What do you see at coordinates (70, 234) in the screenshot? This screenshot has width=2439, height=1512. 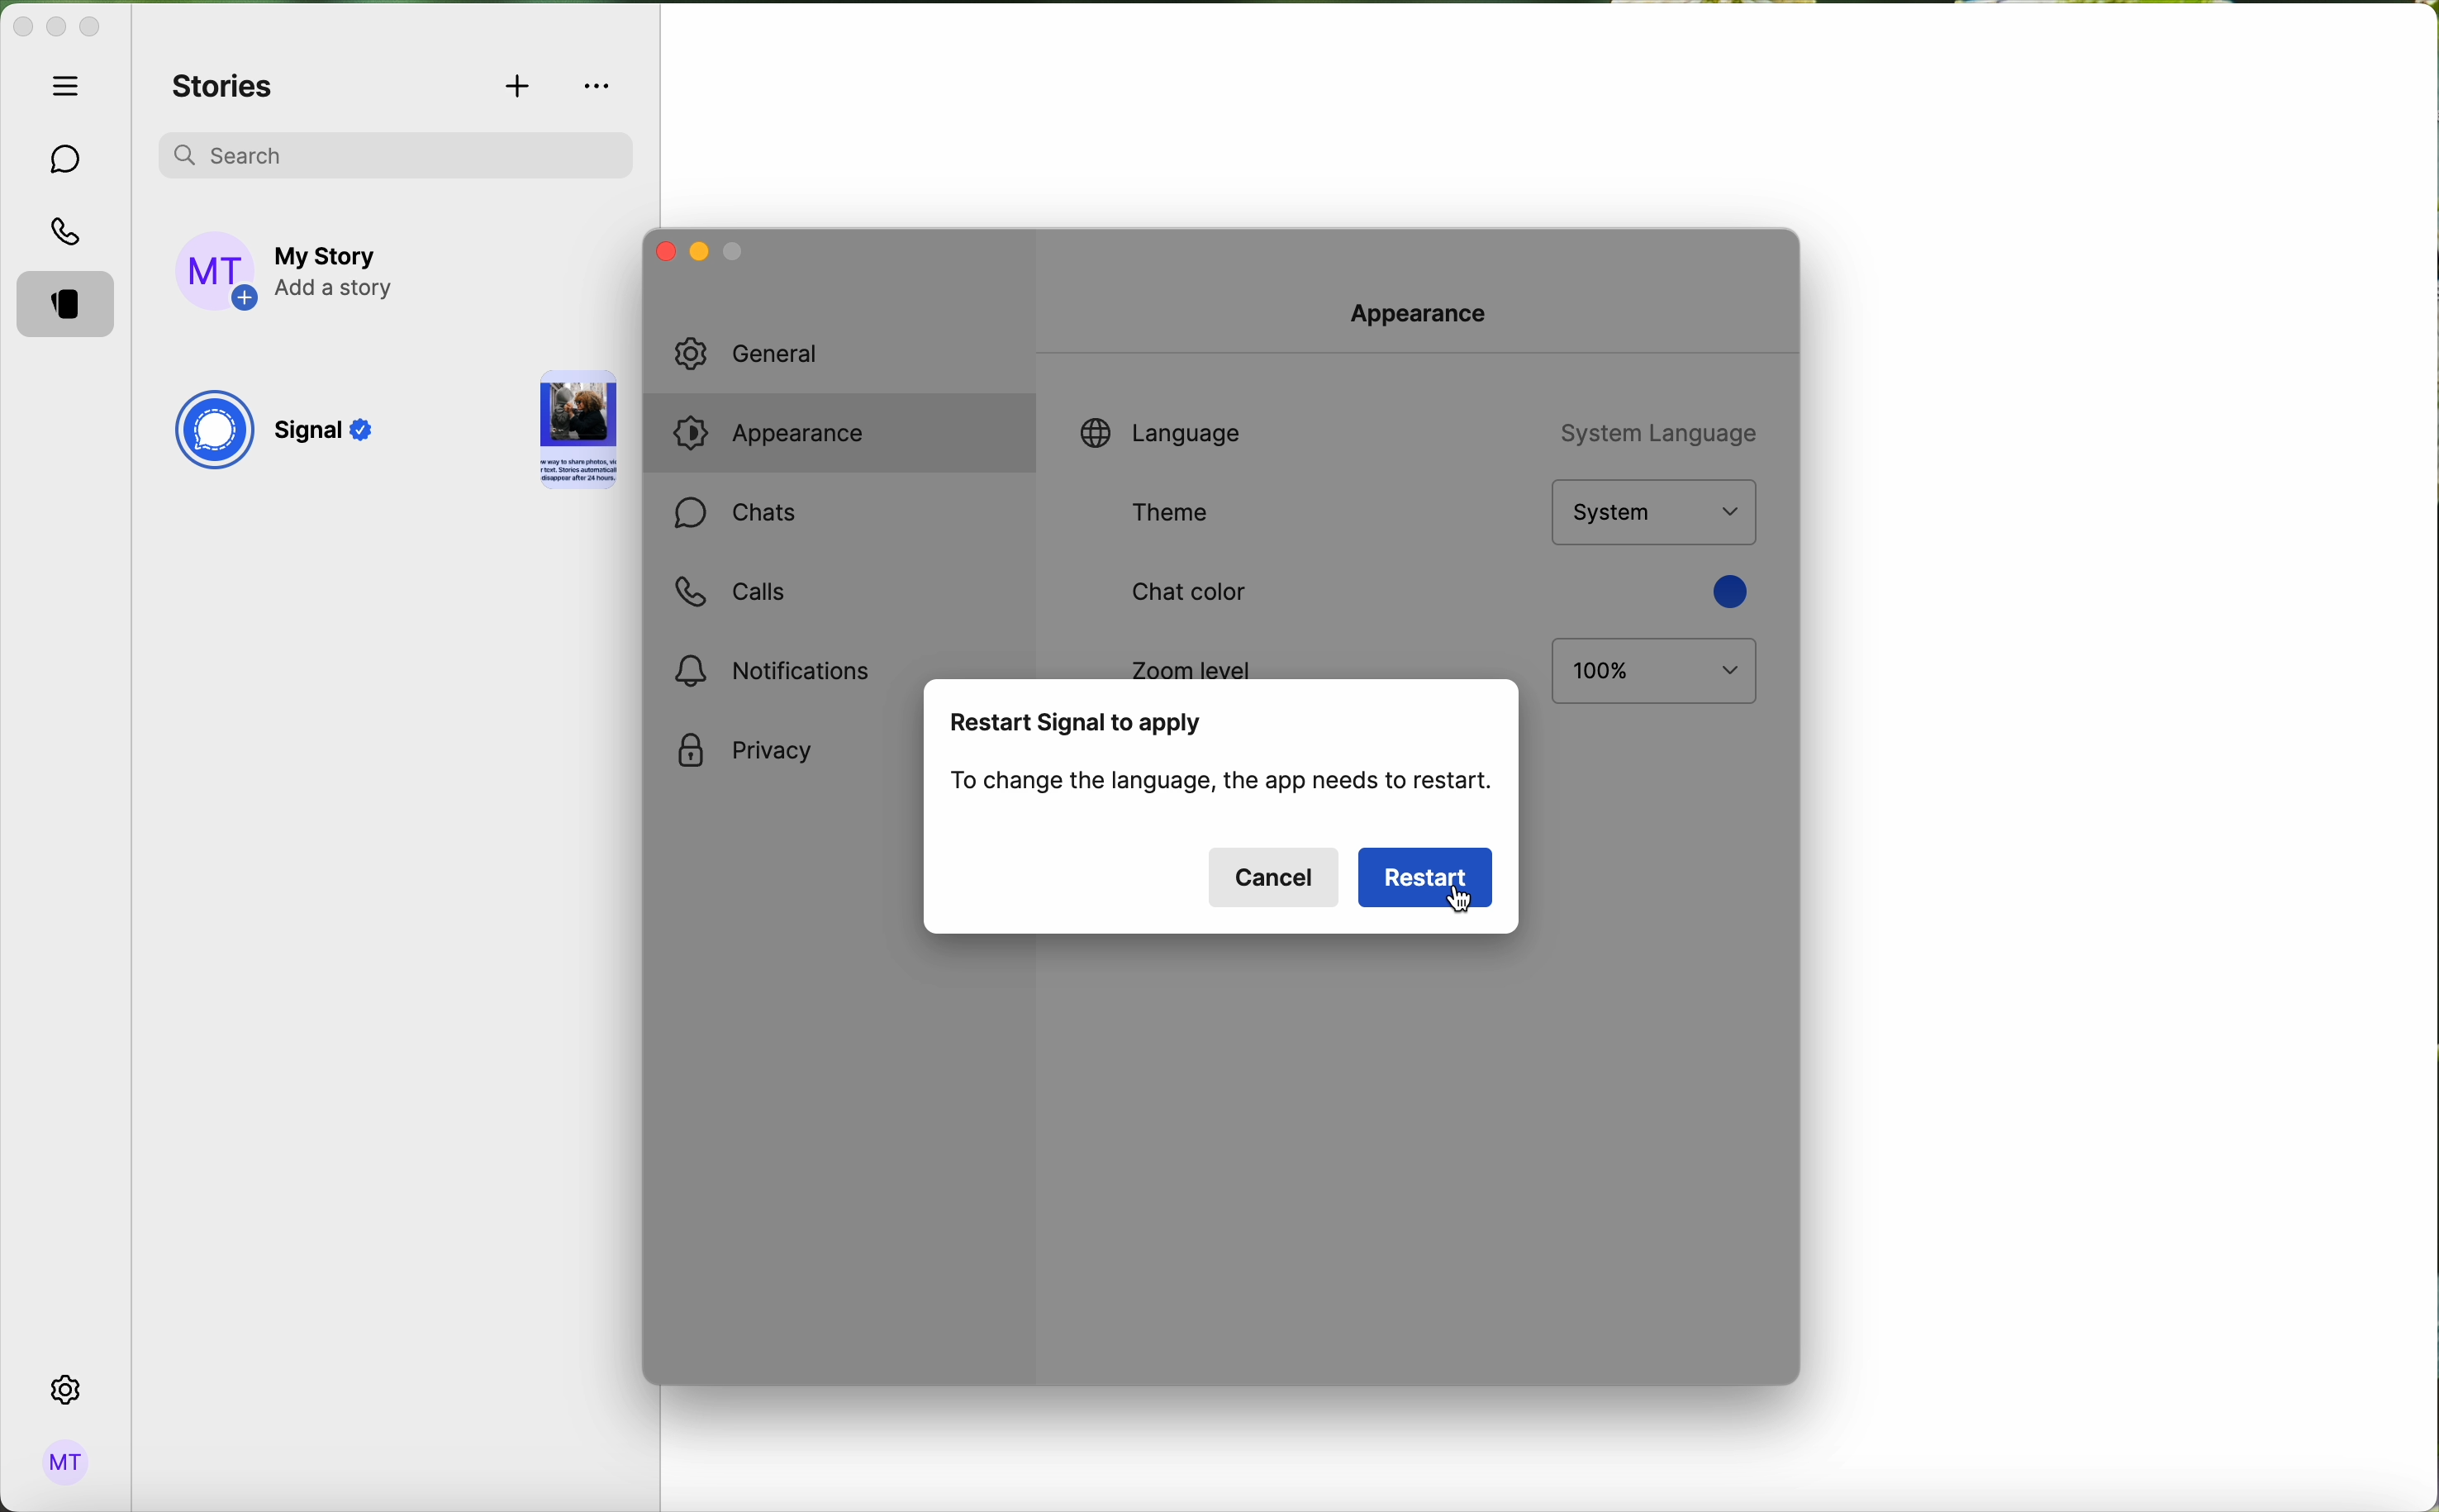 I see `calls` at bounding box center [70, 234].